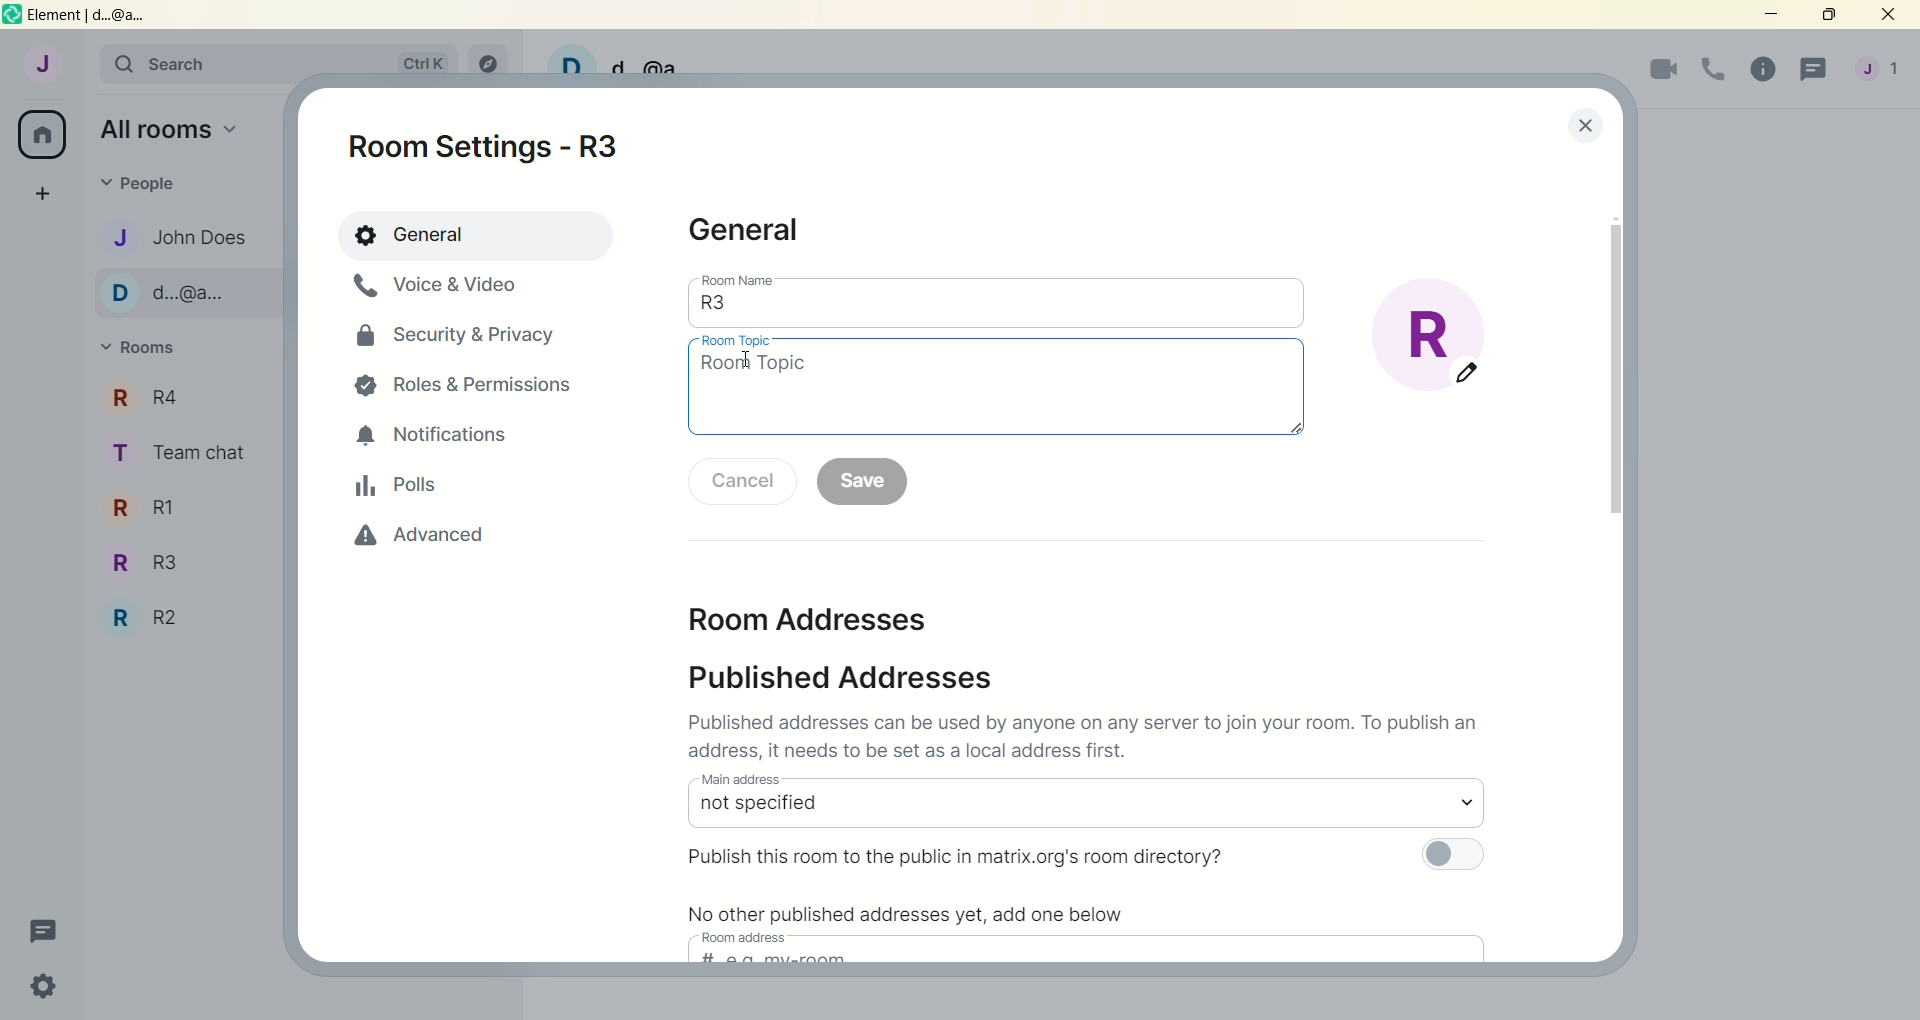 The width and height of the screenshot is (1920, 1020). I want to click on advanced, so click(422, 534).